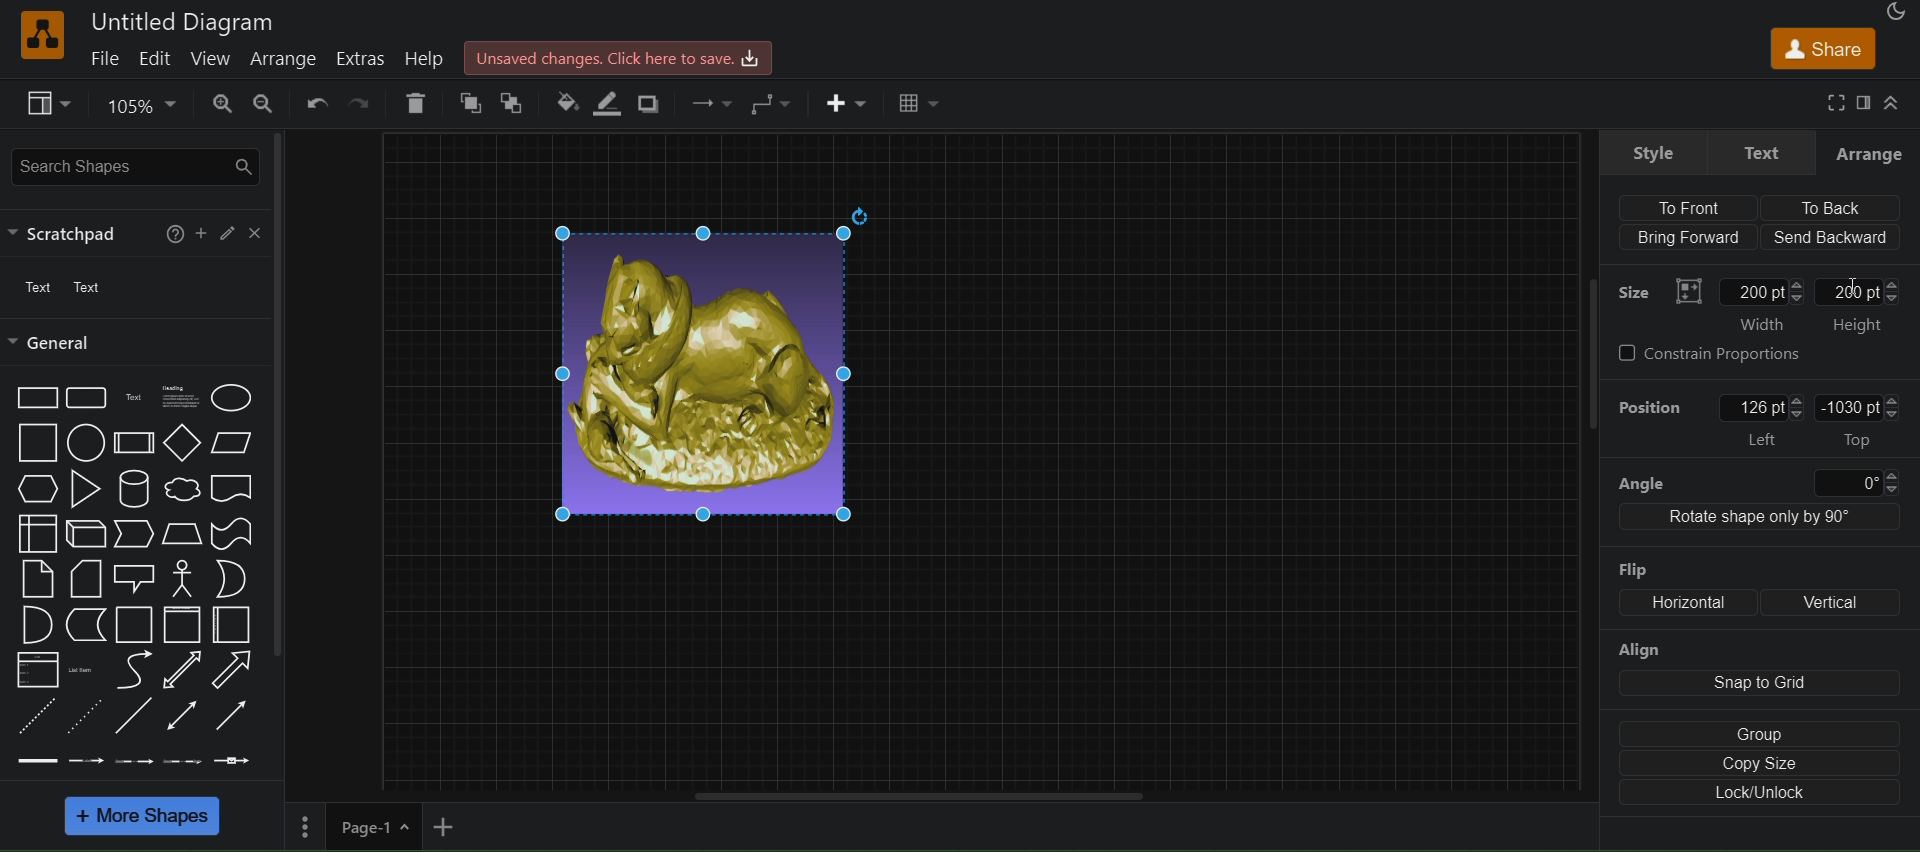  What do you see at coordinates (376, 828) in the screenshot?
I see `page 1` at bounding box center [376, 828].